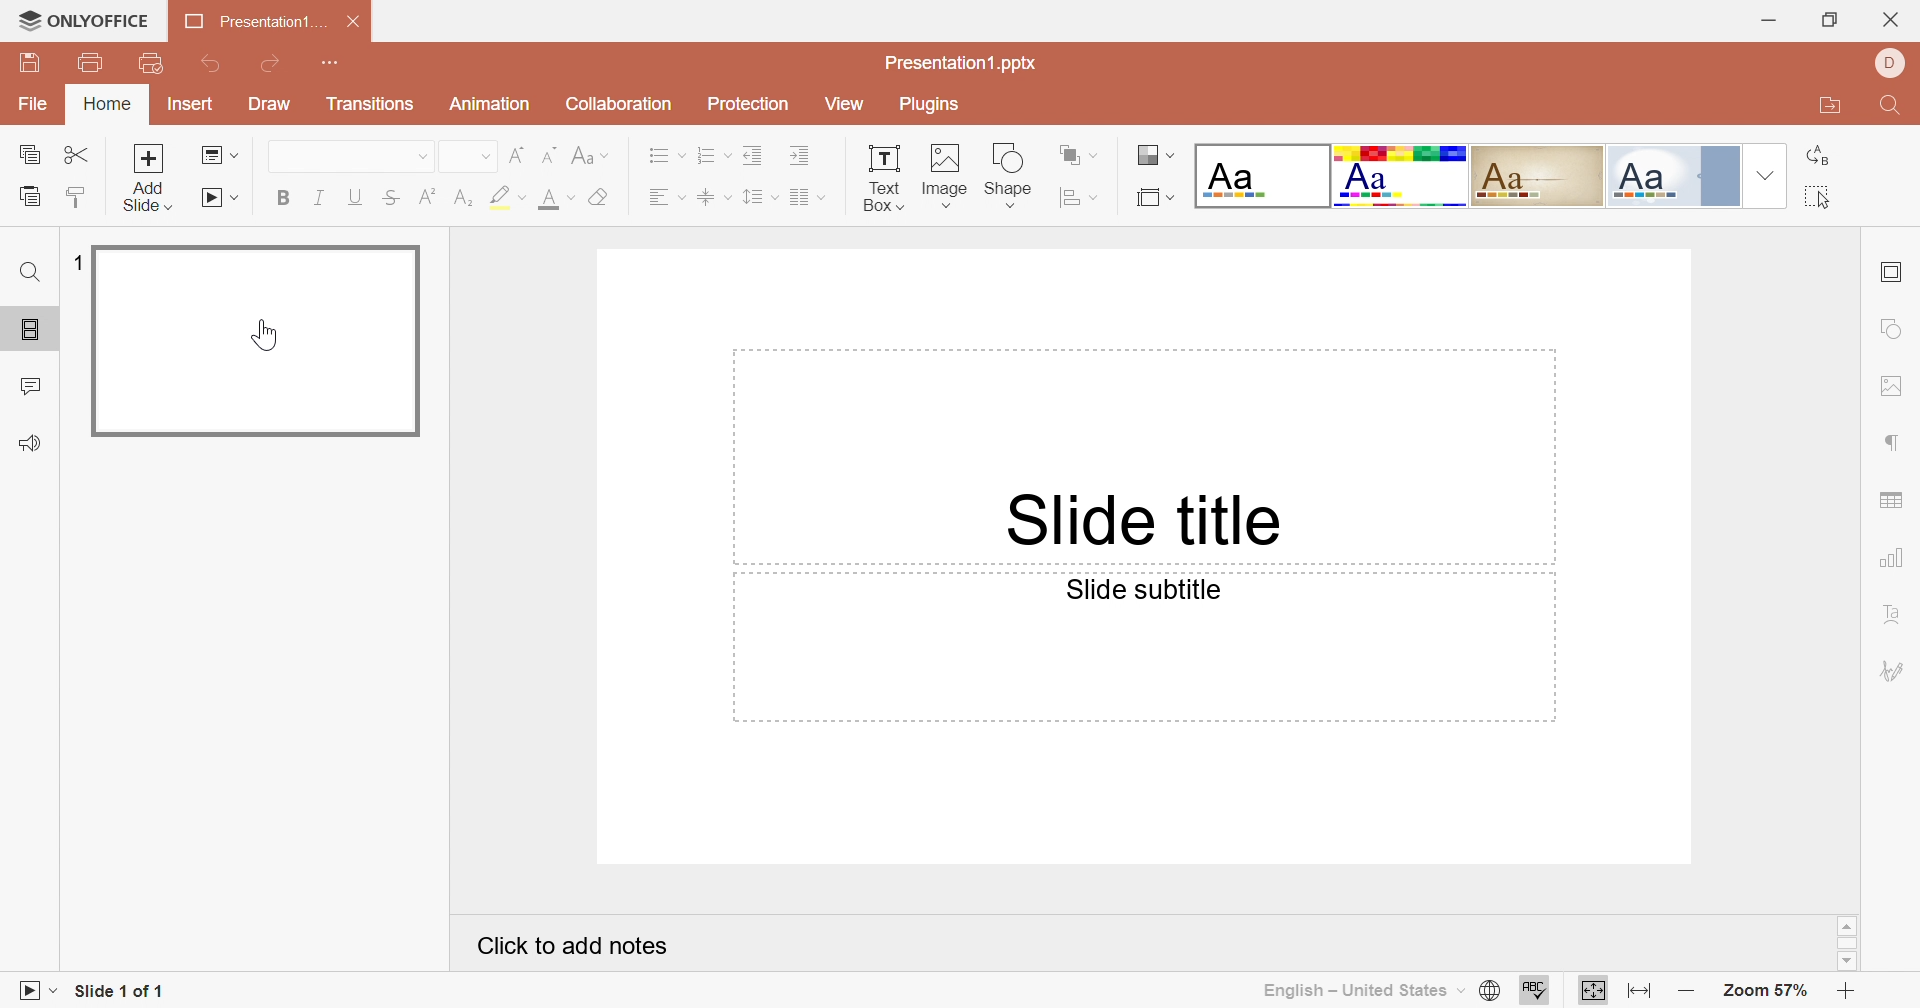 The image size is (1920, 1008). I want to click on Strikethrough, so click(388, 196).